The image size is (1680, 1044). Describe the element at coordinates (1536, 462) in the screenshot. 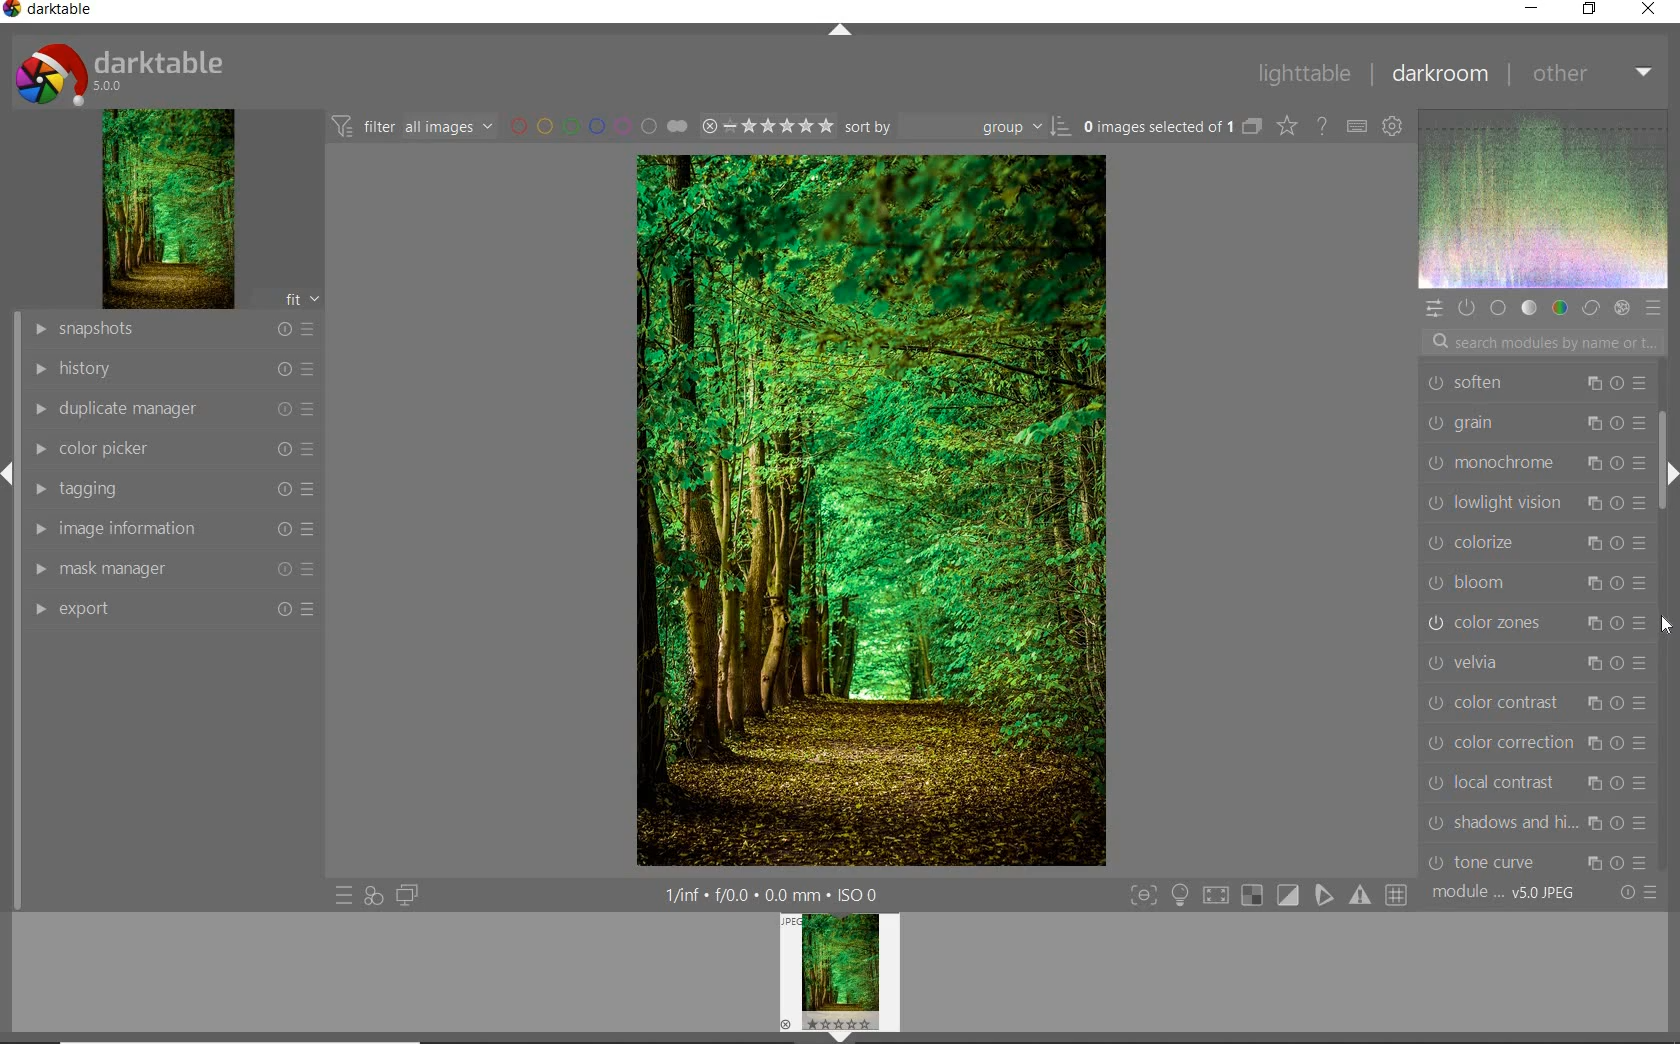

I see `monochrome` at that location.